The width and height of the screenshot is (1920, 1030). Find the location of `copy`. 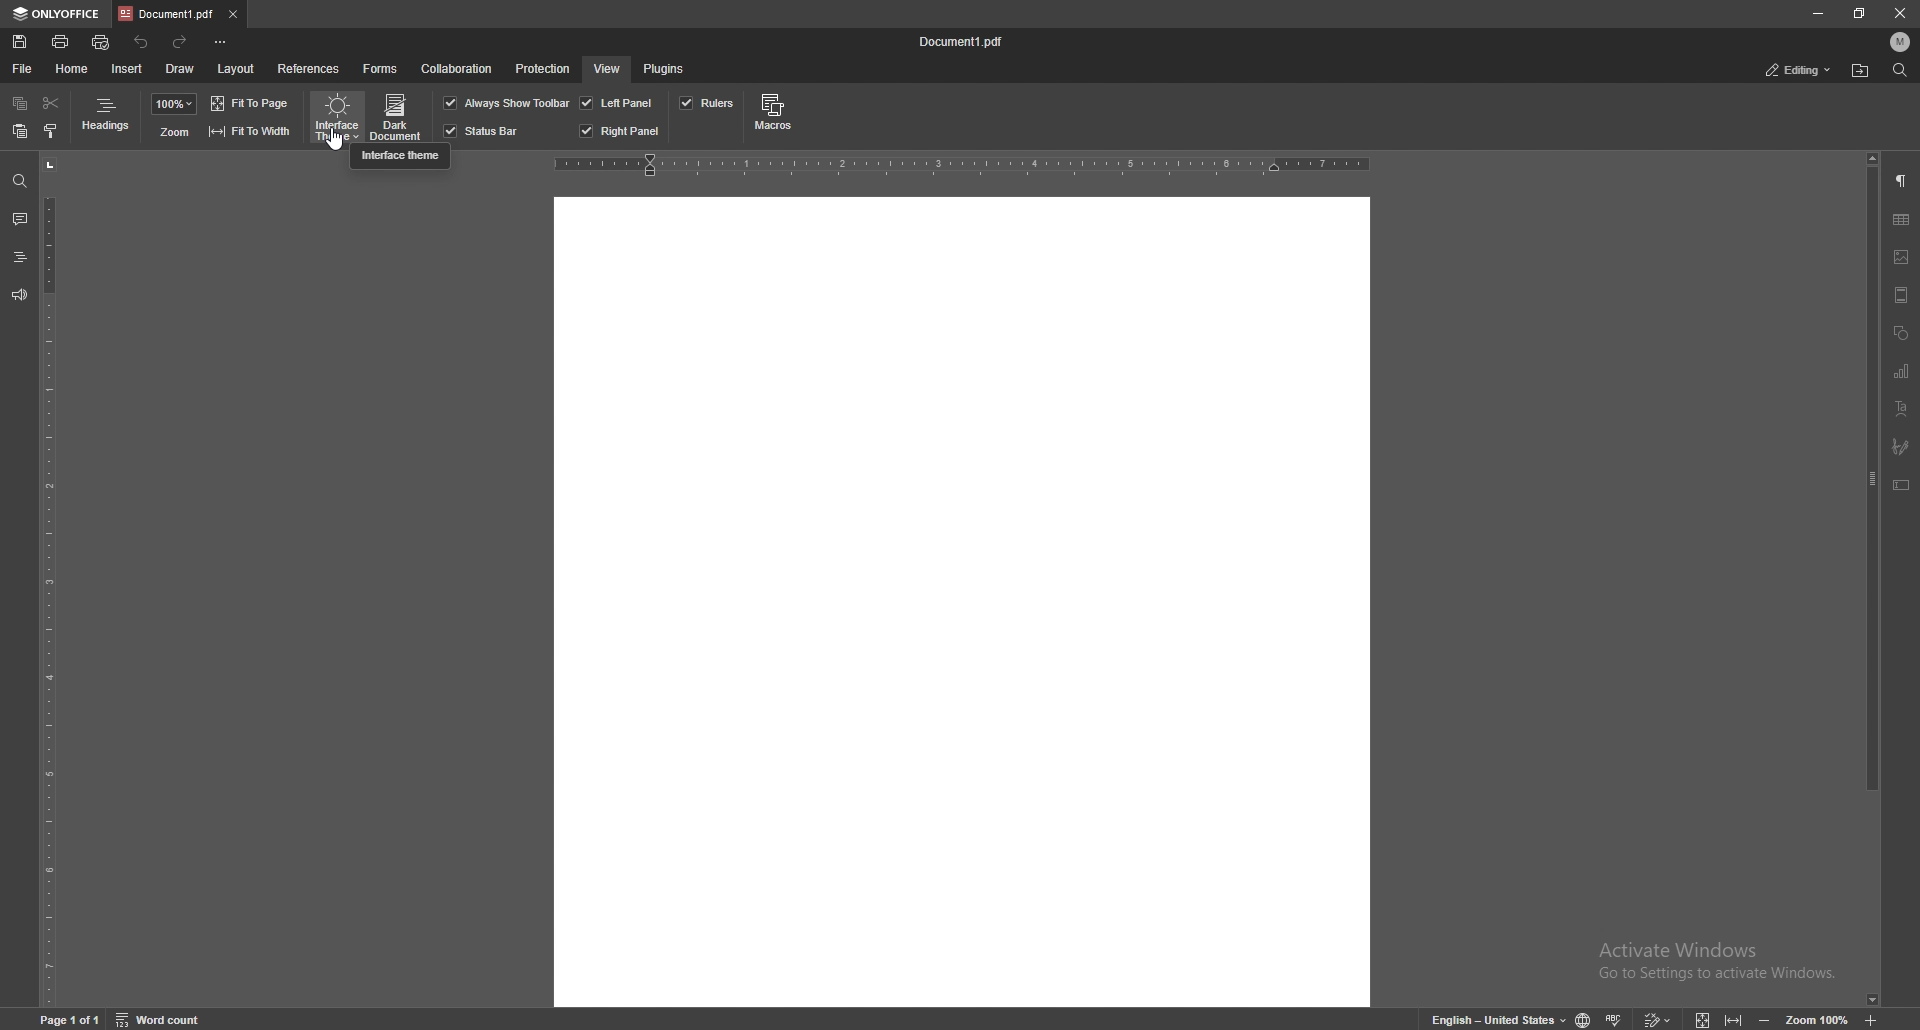

copy is located at coordinates (20, 104).